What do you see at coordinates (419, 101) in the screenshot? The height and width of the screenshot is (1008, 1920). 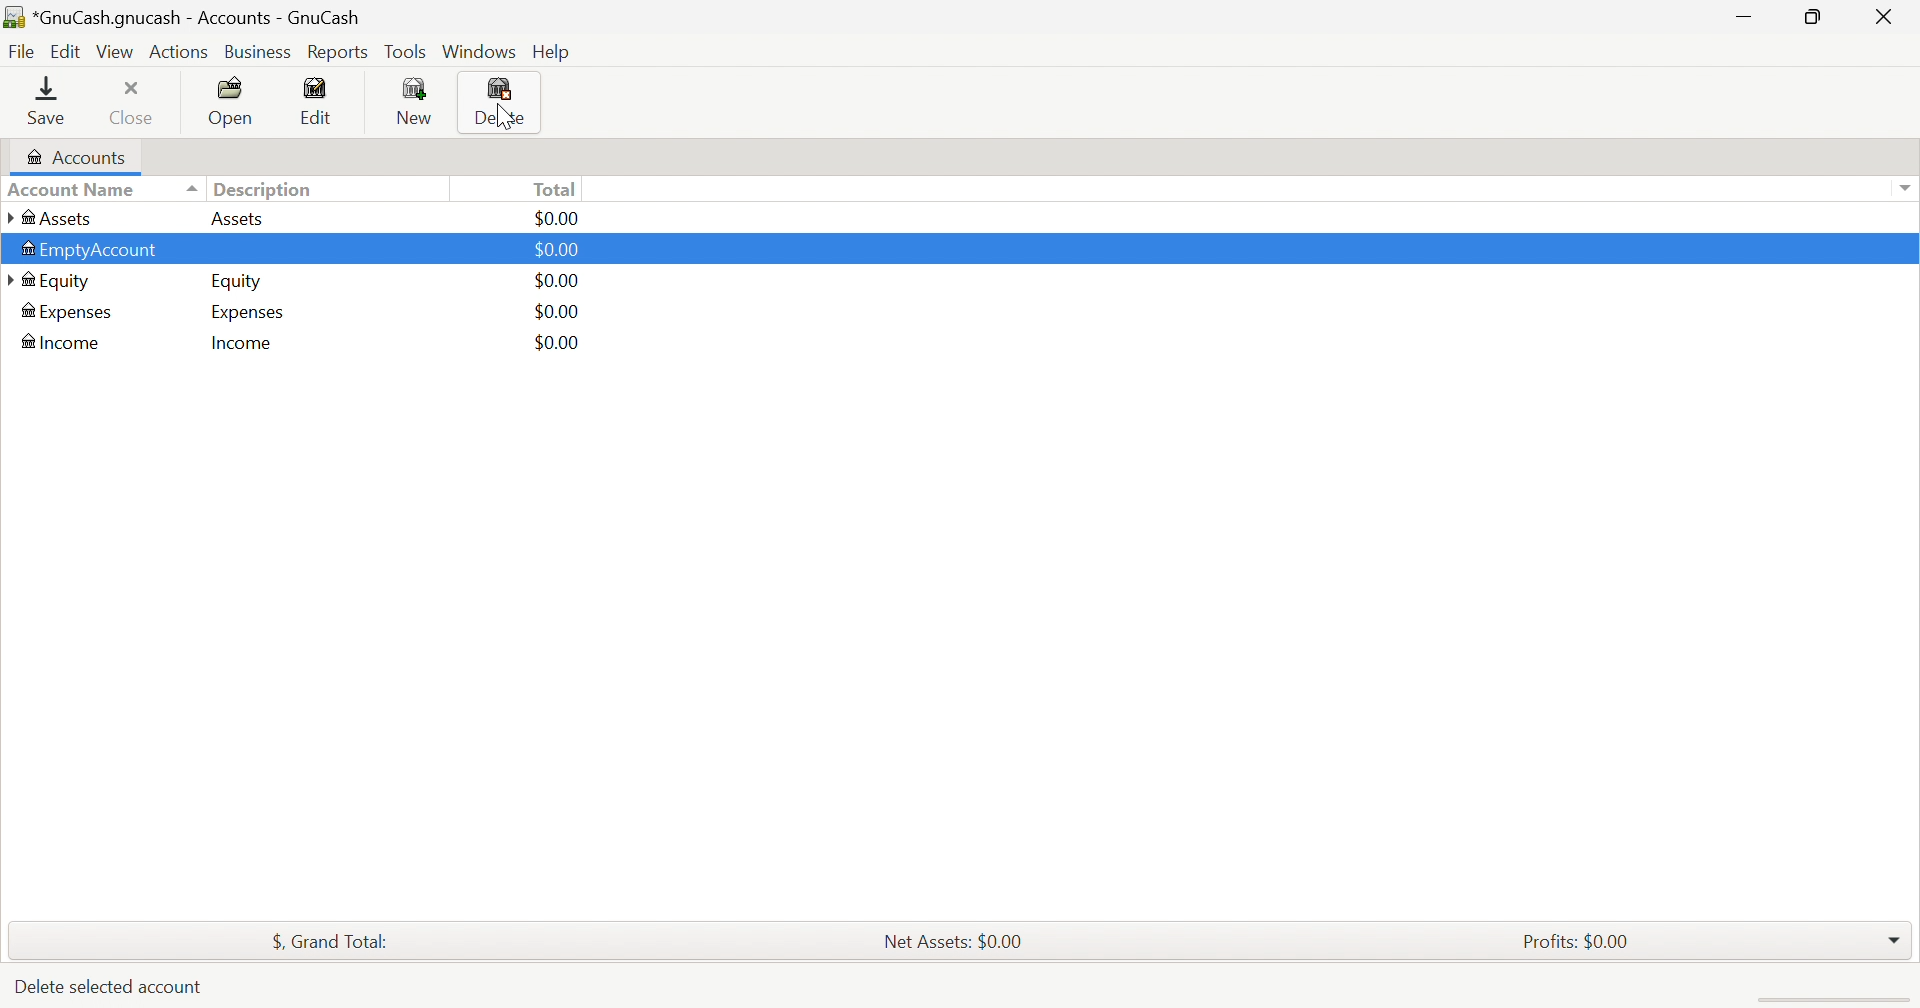 I see `New` at bounding box center [419, 101].